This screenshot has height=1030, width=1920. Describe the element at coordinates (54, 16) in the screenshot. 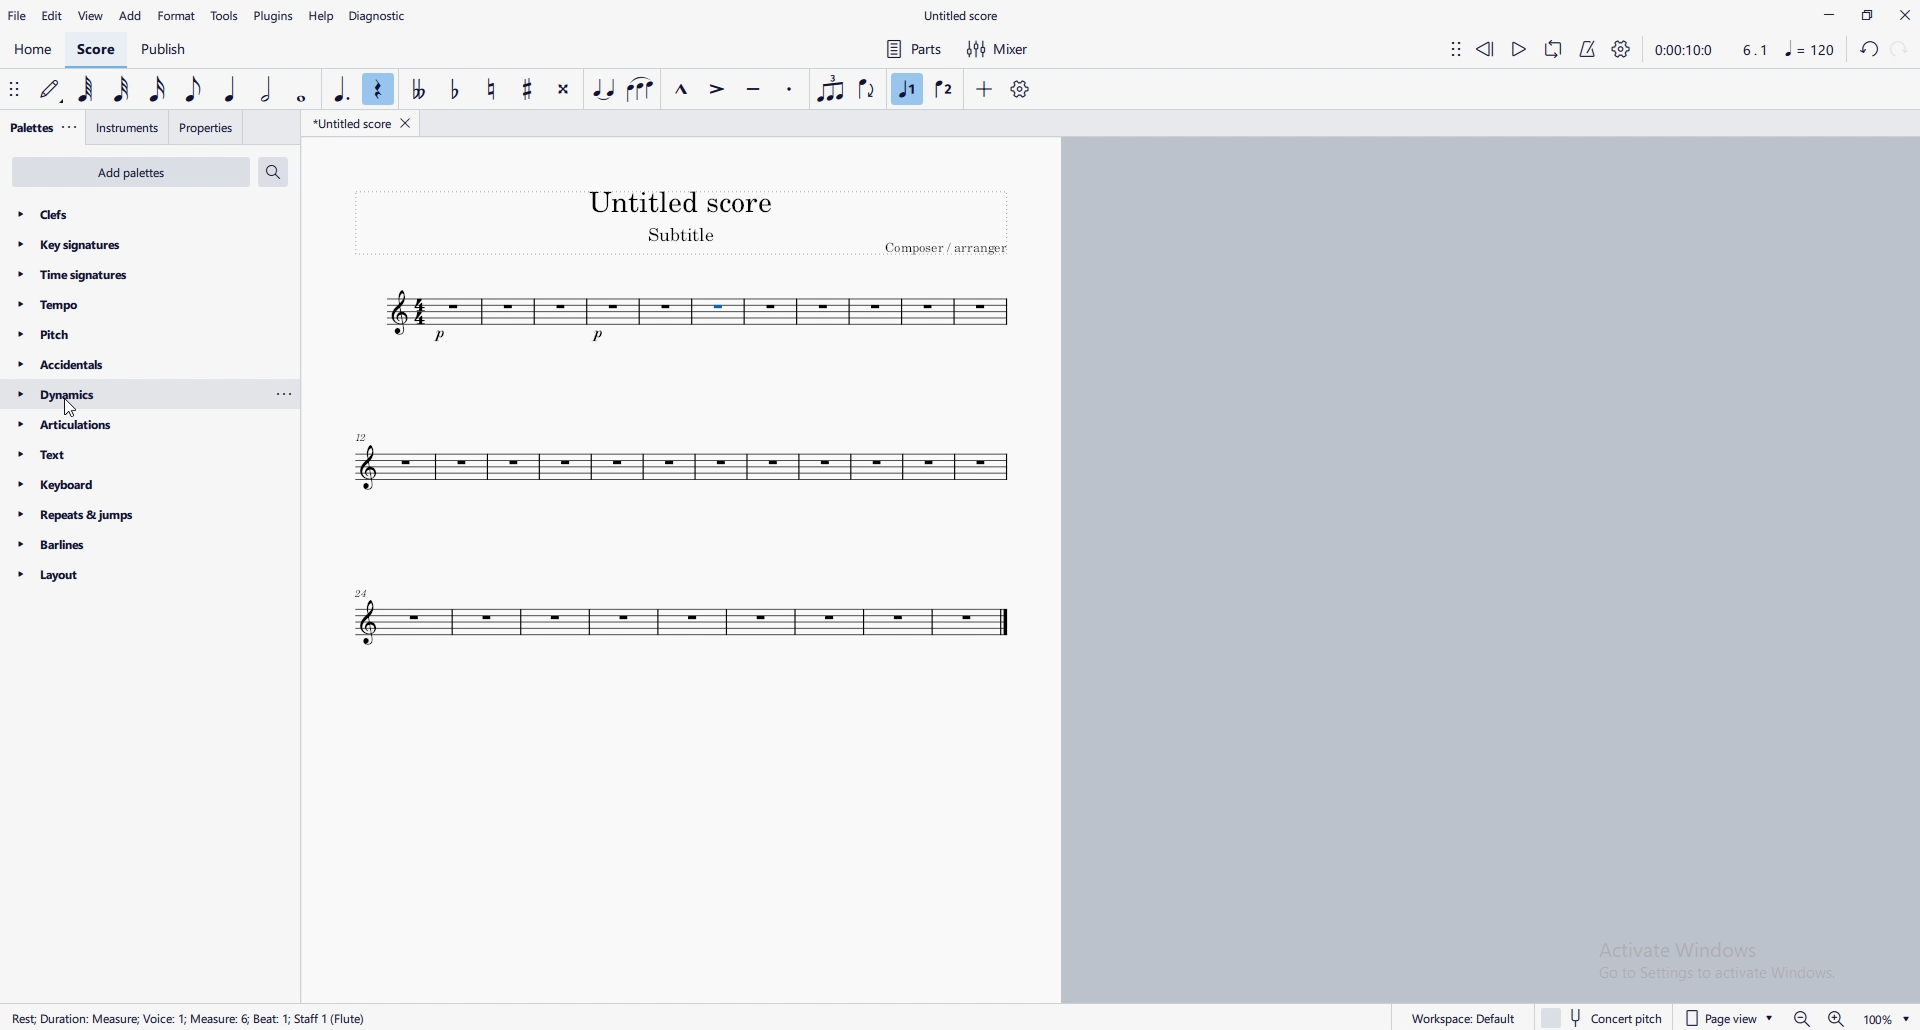

I see `edit` at that location.